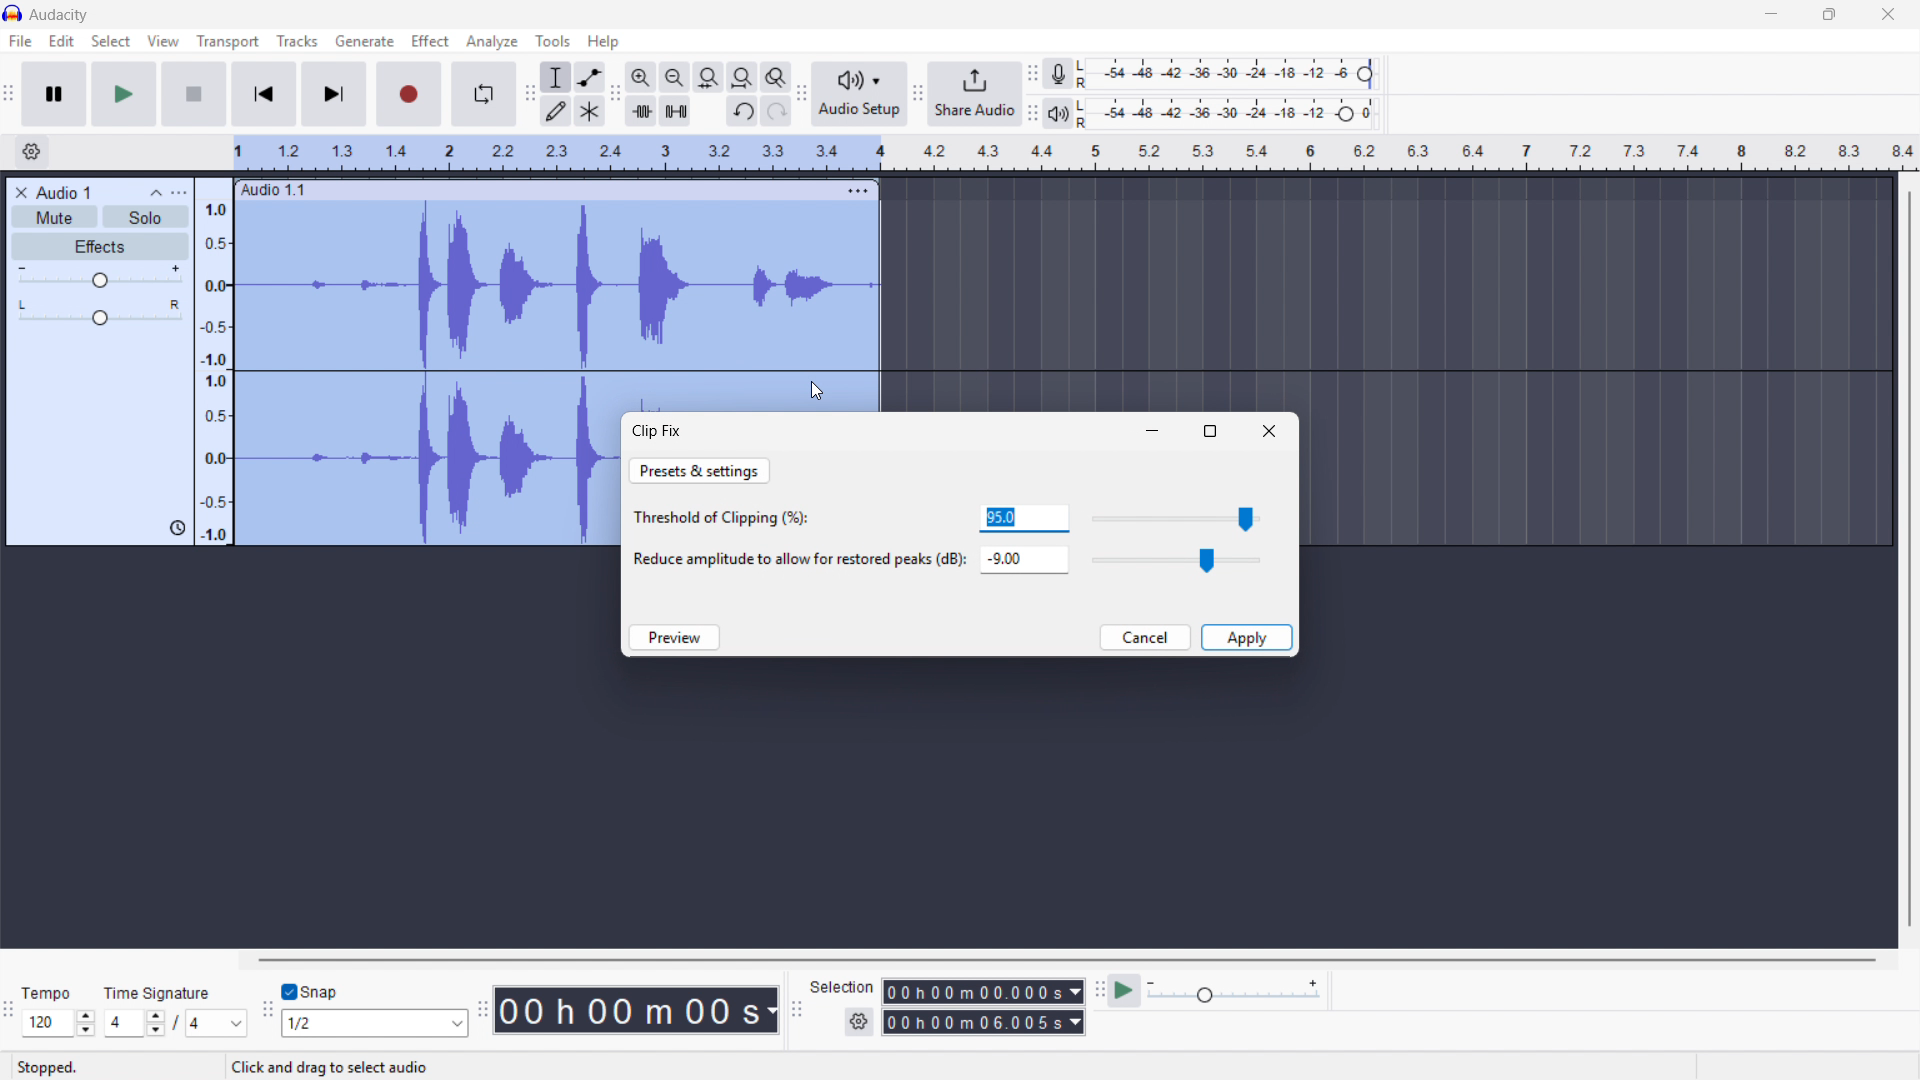  Describe the element at coordinates (8, 96) in the screenshot. I see `Transport toolbar ` at that location.